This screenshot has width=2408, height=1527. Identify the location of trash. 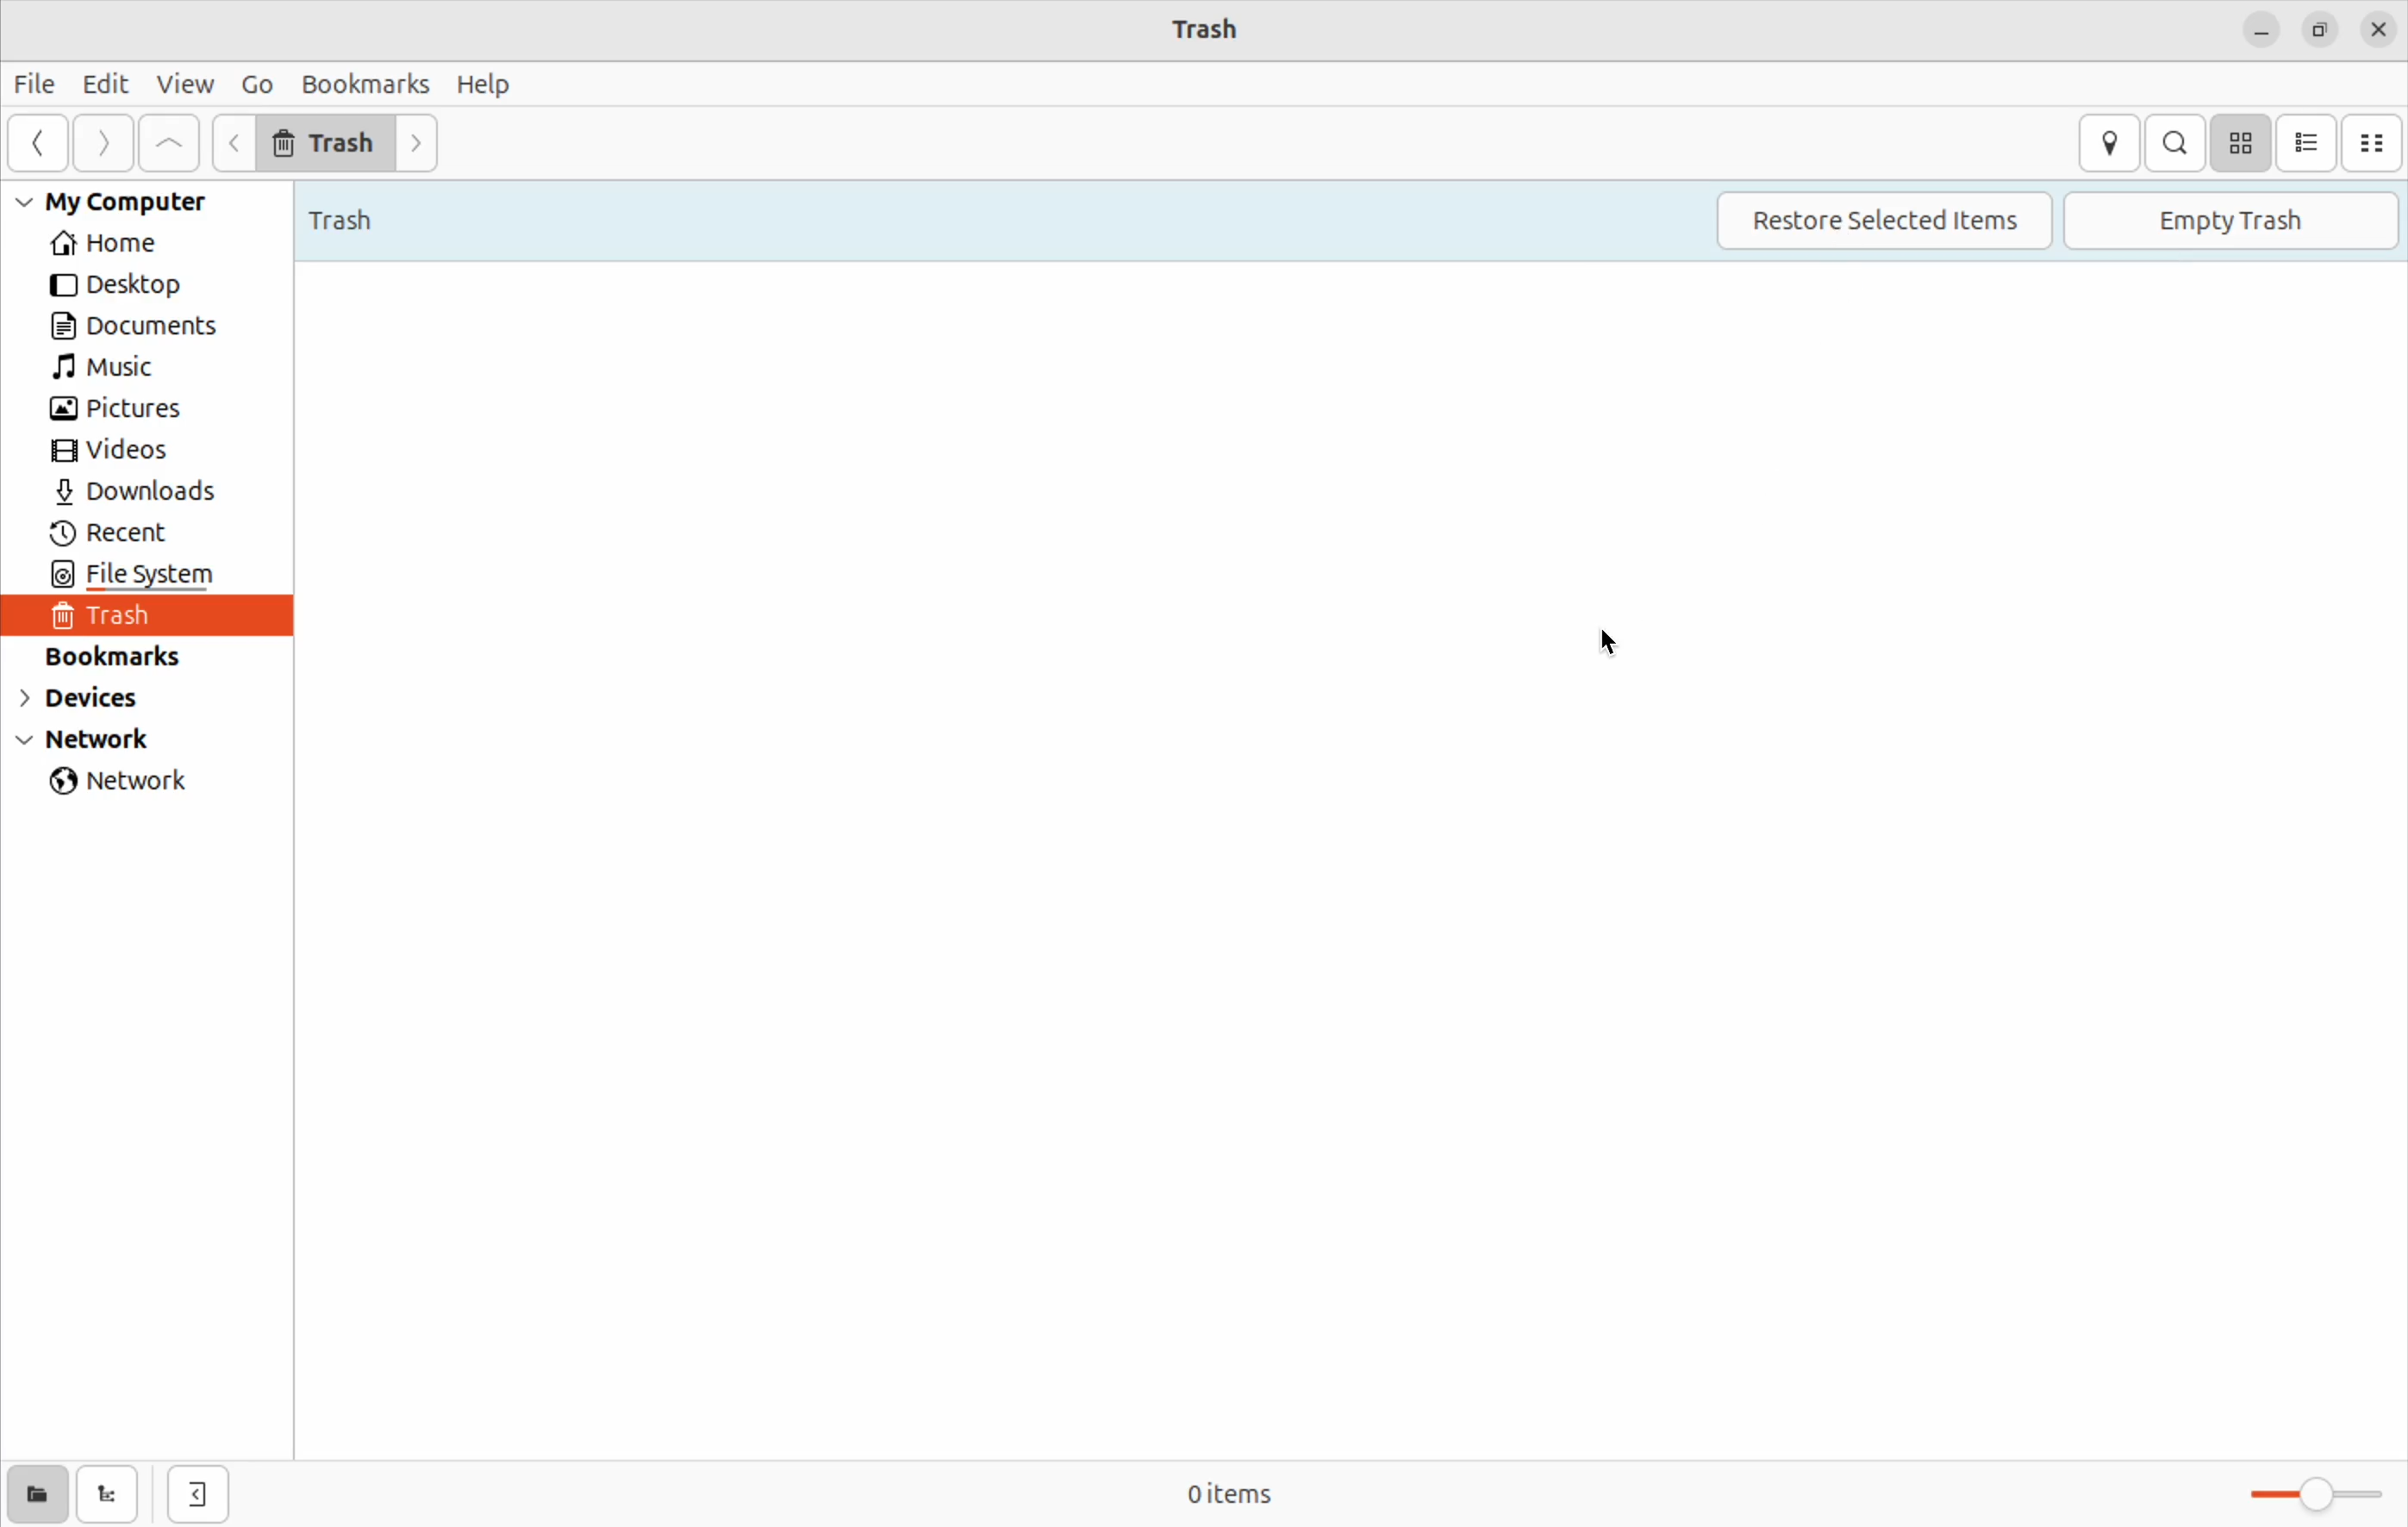
(326, 141).